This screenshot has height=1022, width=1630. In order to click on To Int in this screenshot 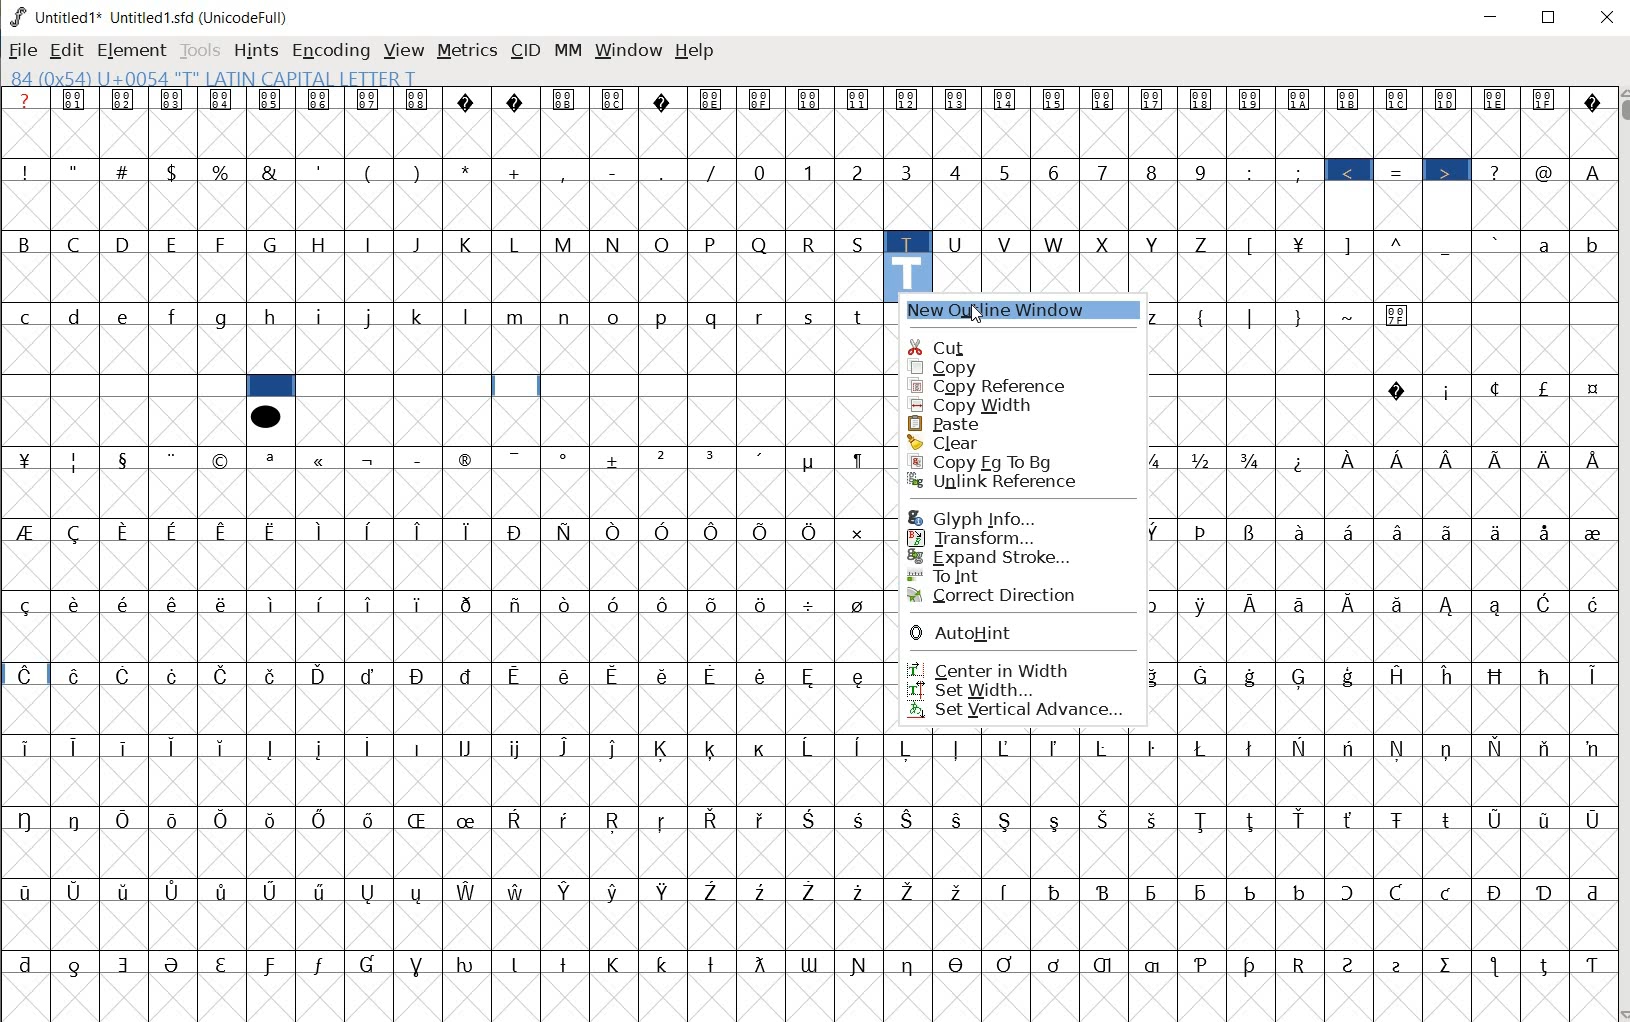, I will do `click(982, 575)`.